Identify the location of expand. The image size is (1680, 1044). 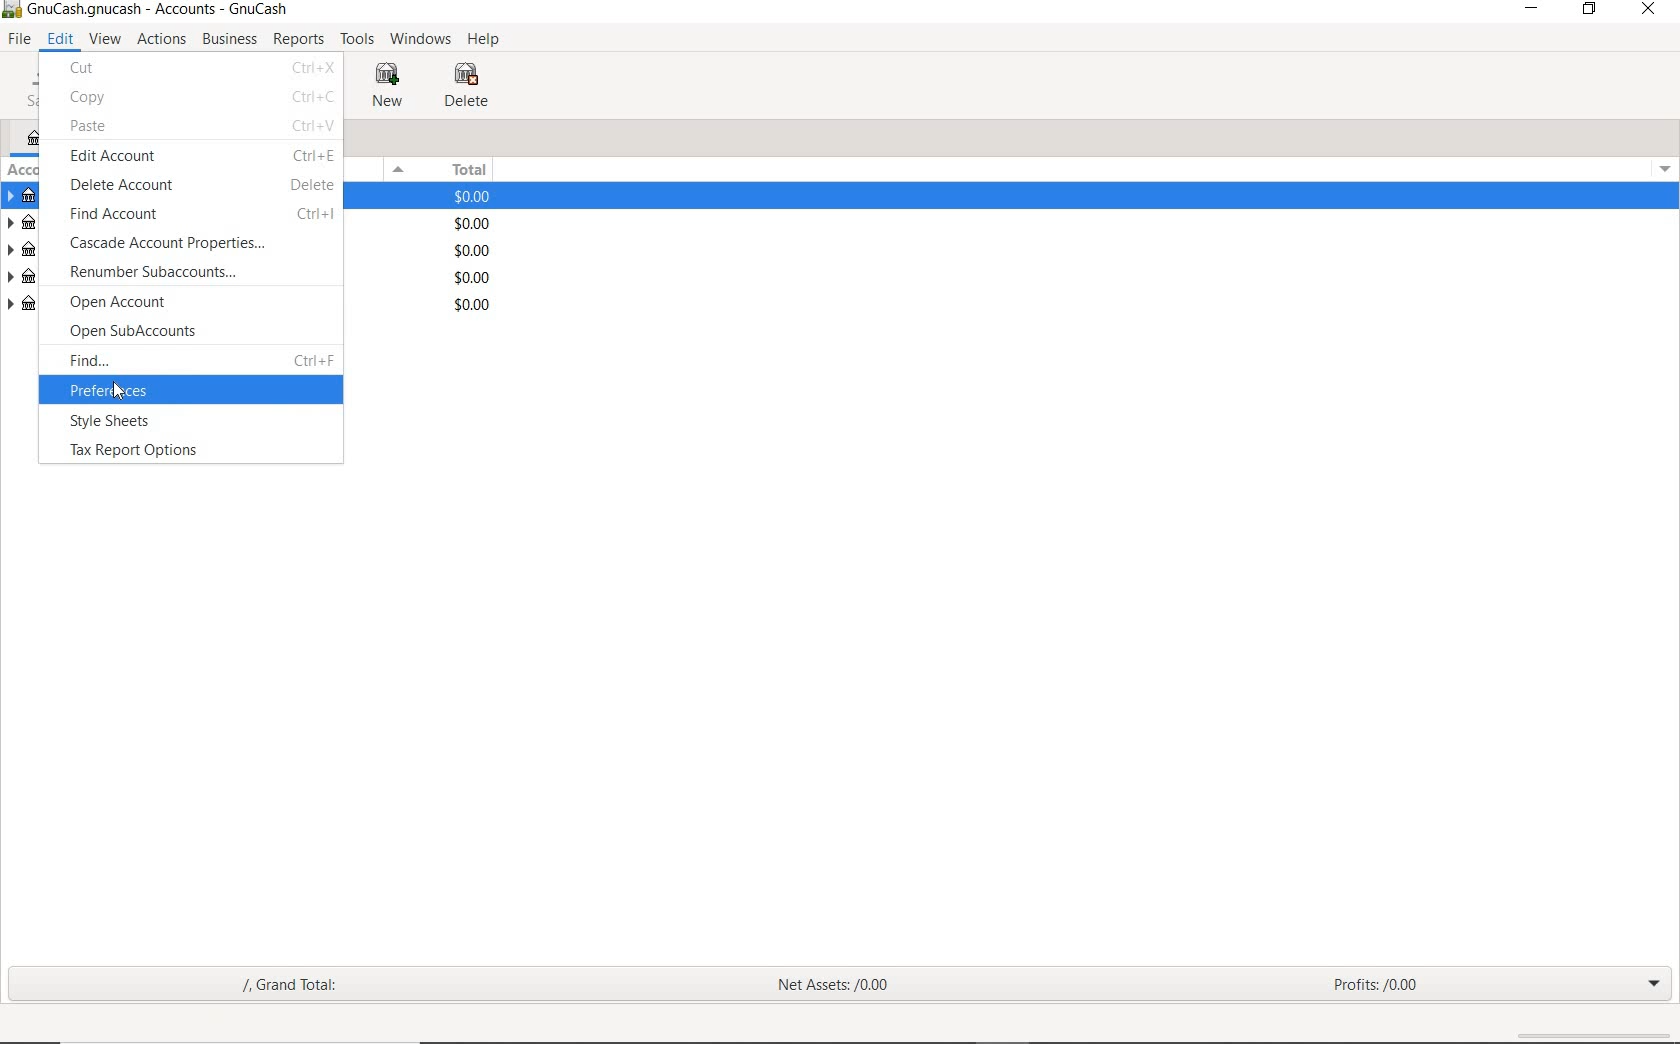
(1655, 984).